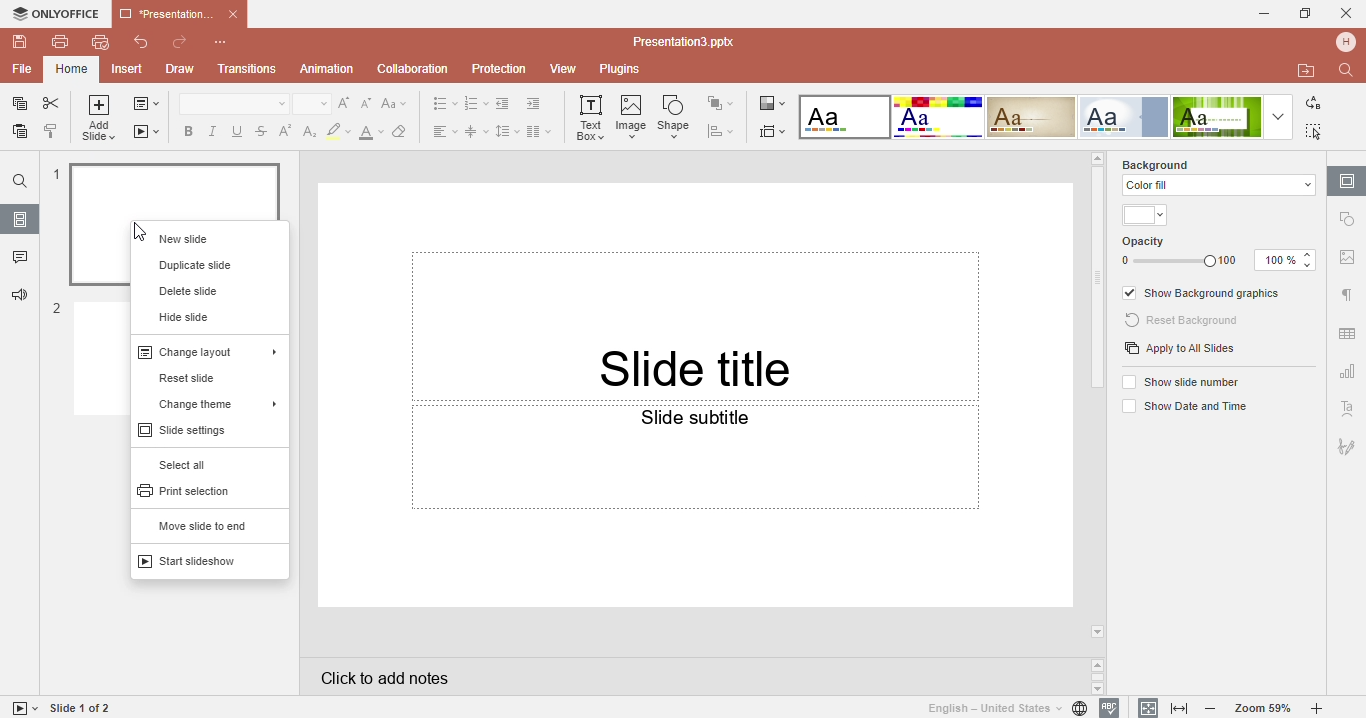 This screenshot has height=718, width=1366. Describe the element at coordinates (689, 42) in the screenshot. I see `Document name` at that location.